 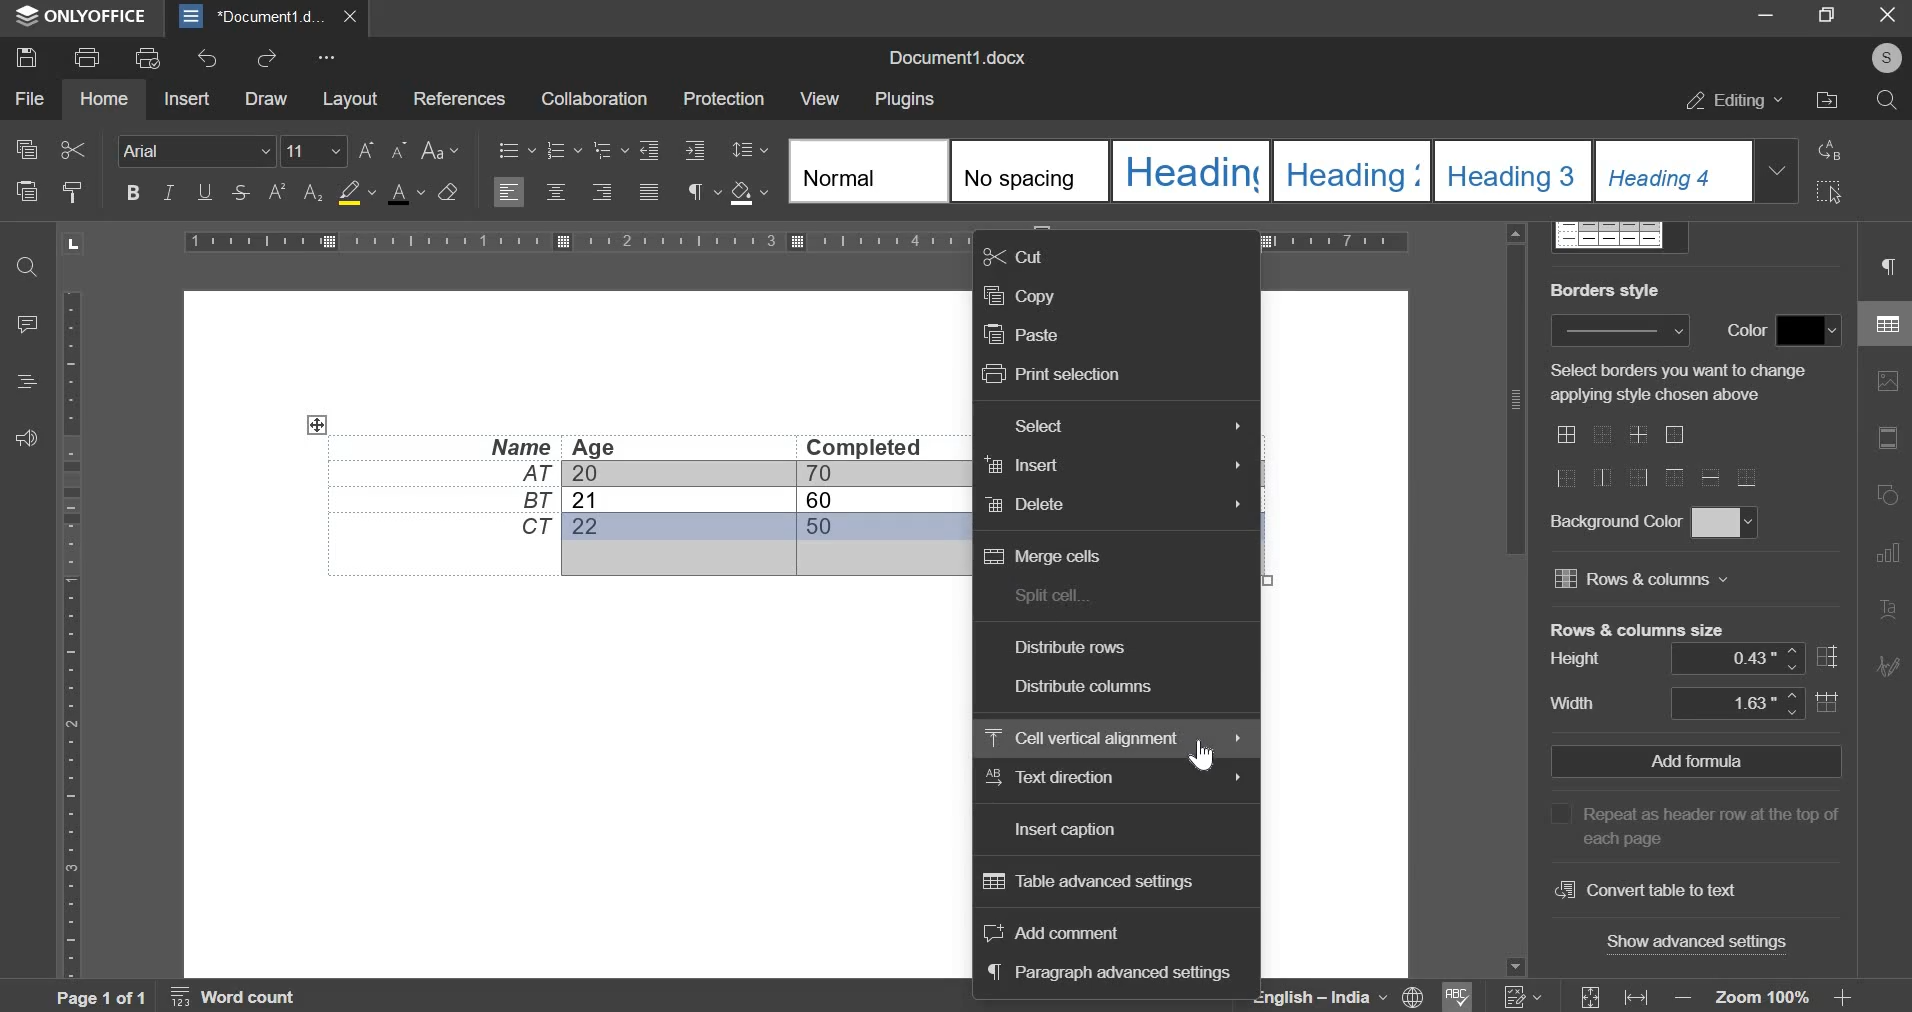 I want to click on split cells, so click(x=1051, y=595).